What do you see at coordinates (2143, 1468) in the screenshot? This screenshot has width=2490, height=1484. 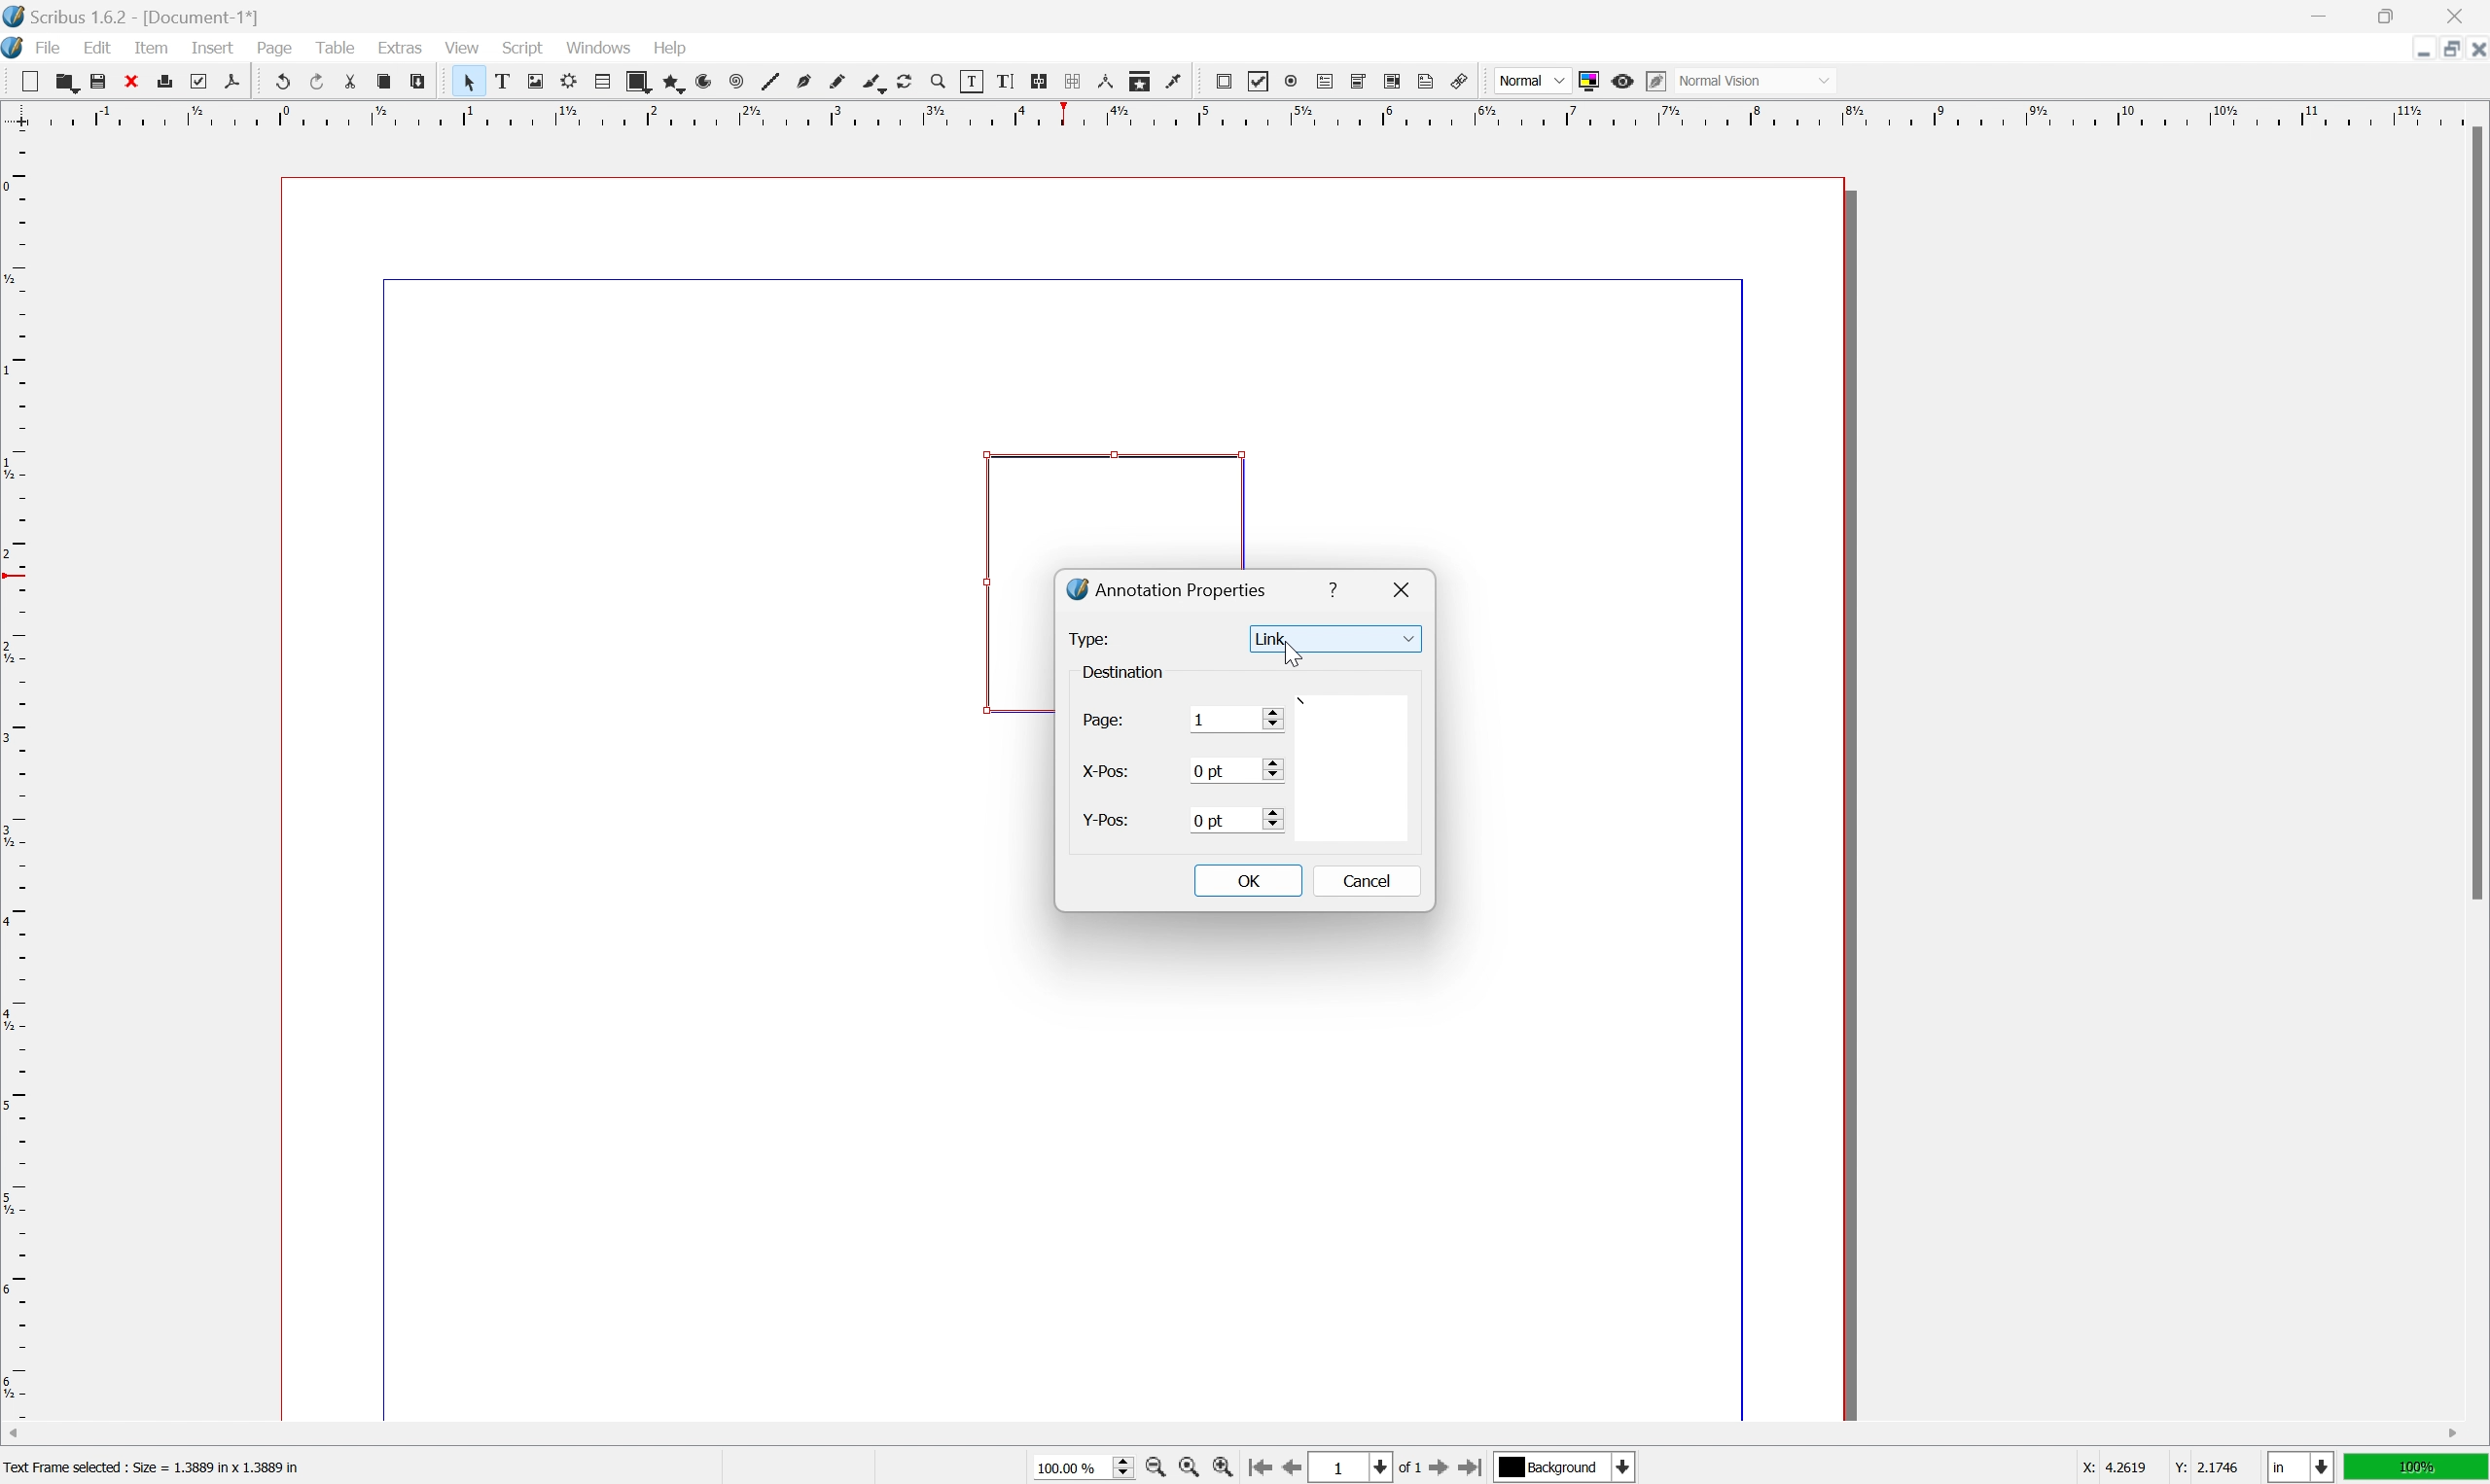 I see `coordinates` at bounding box center [2143, 1468].